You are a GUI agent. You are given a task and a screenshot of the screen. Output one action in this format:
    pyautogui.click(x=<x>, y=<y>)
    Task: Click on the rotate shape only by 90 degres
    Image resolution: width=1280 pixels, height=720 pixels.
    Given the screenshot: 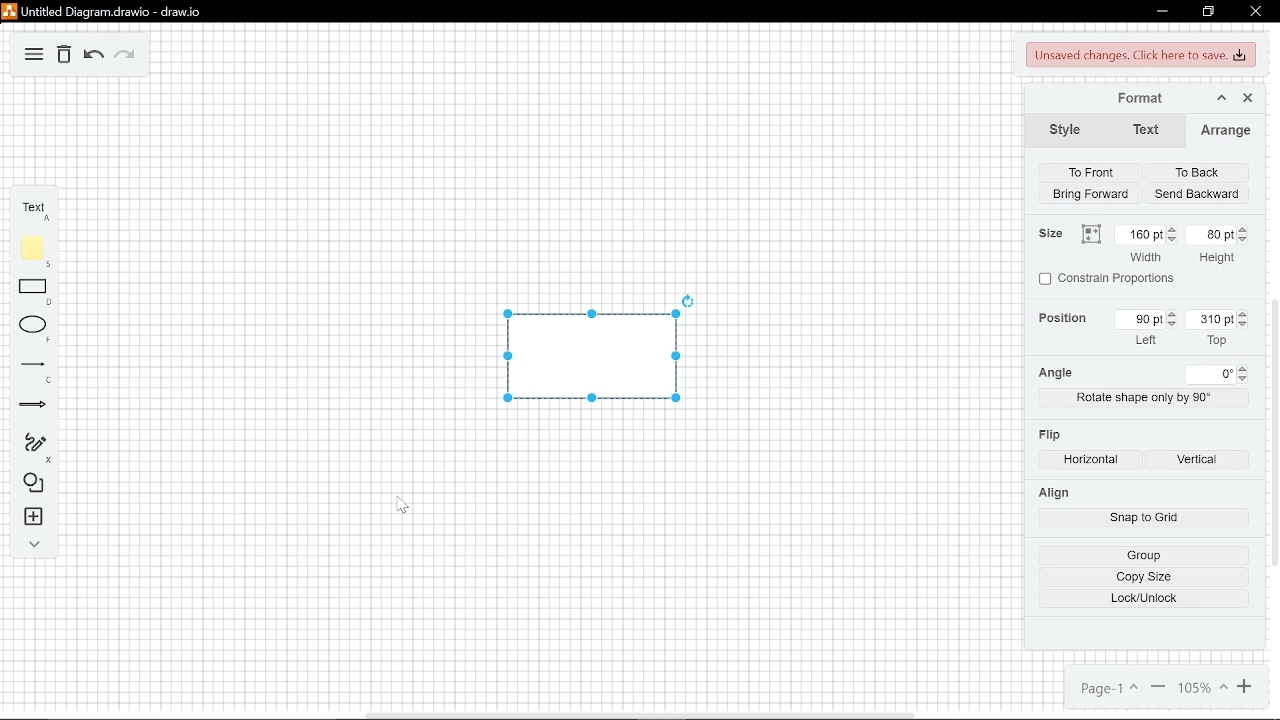 What is the action you would take?
    pyautogui.click(x=1144, y=398)
    